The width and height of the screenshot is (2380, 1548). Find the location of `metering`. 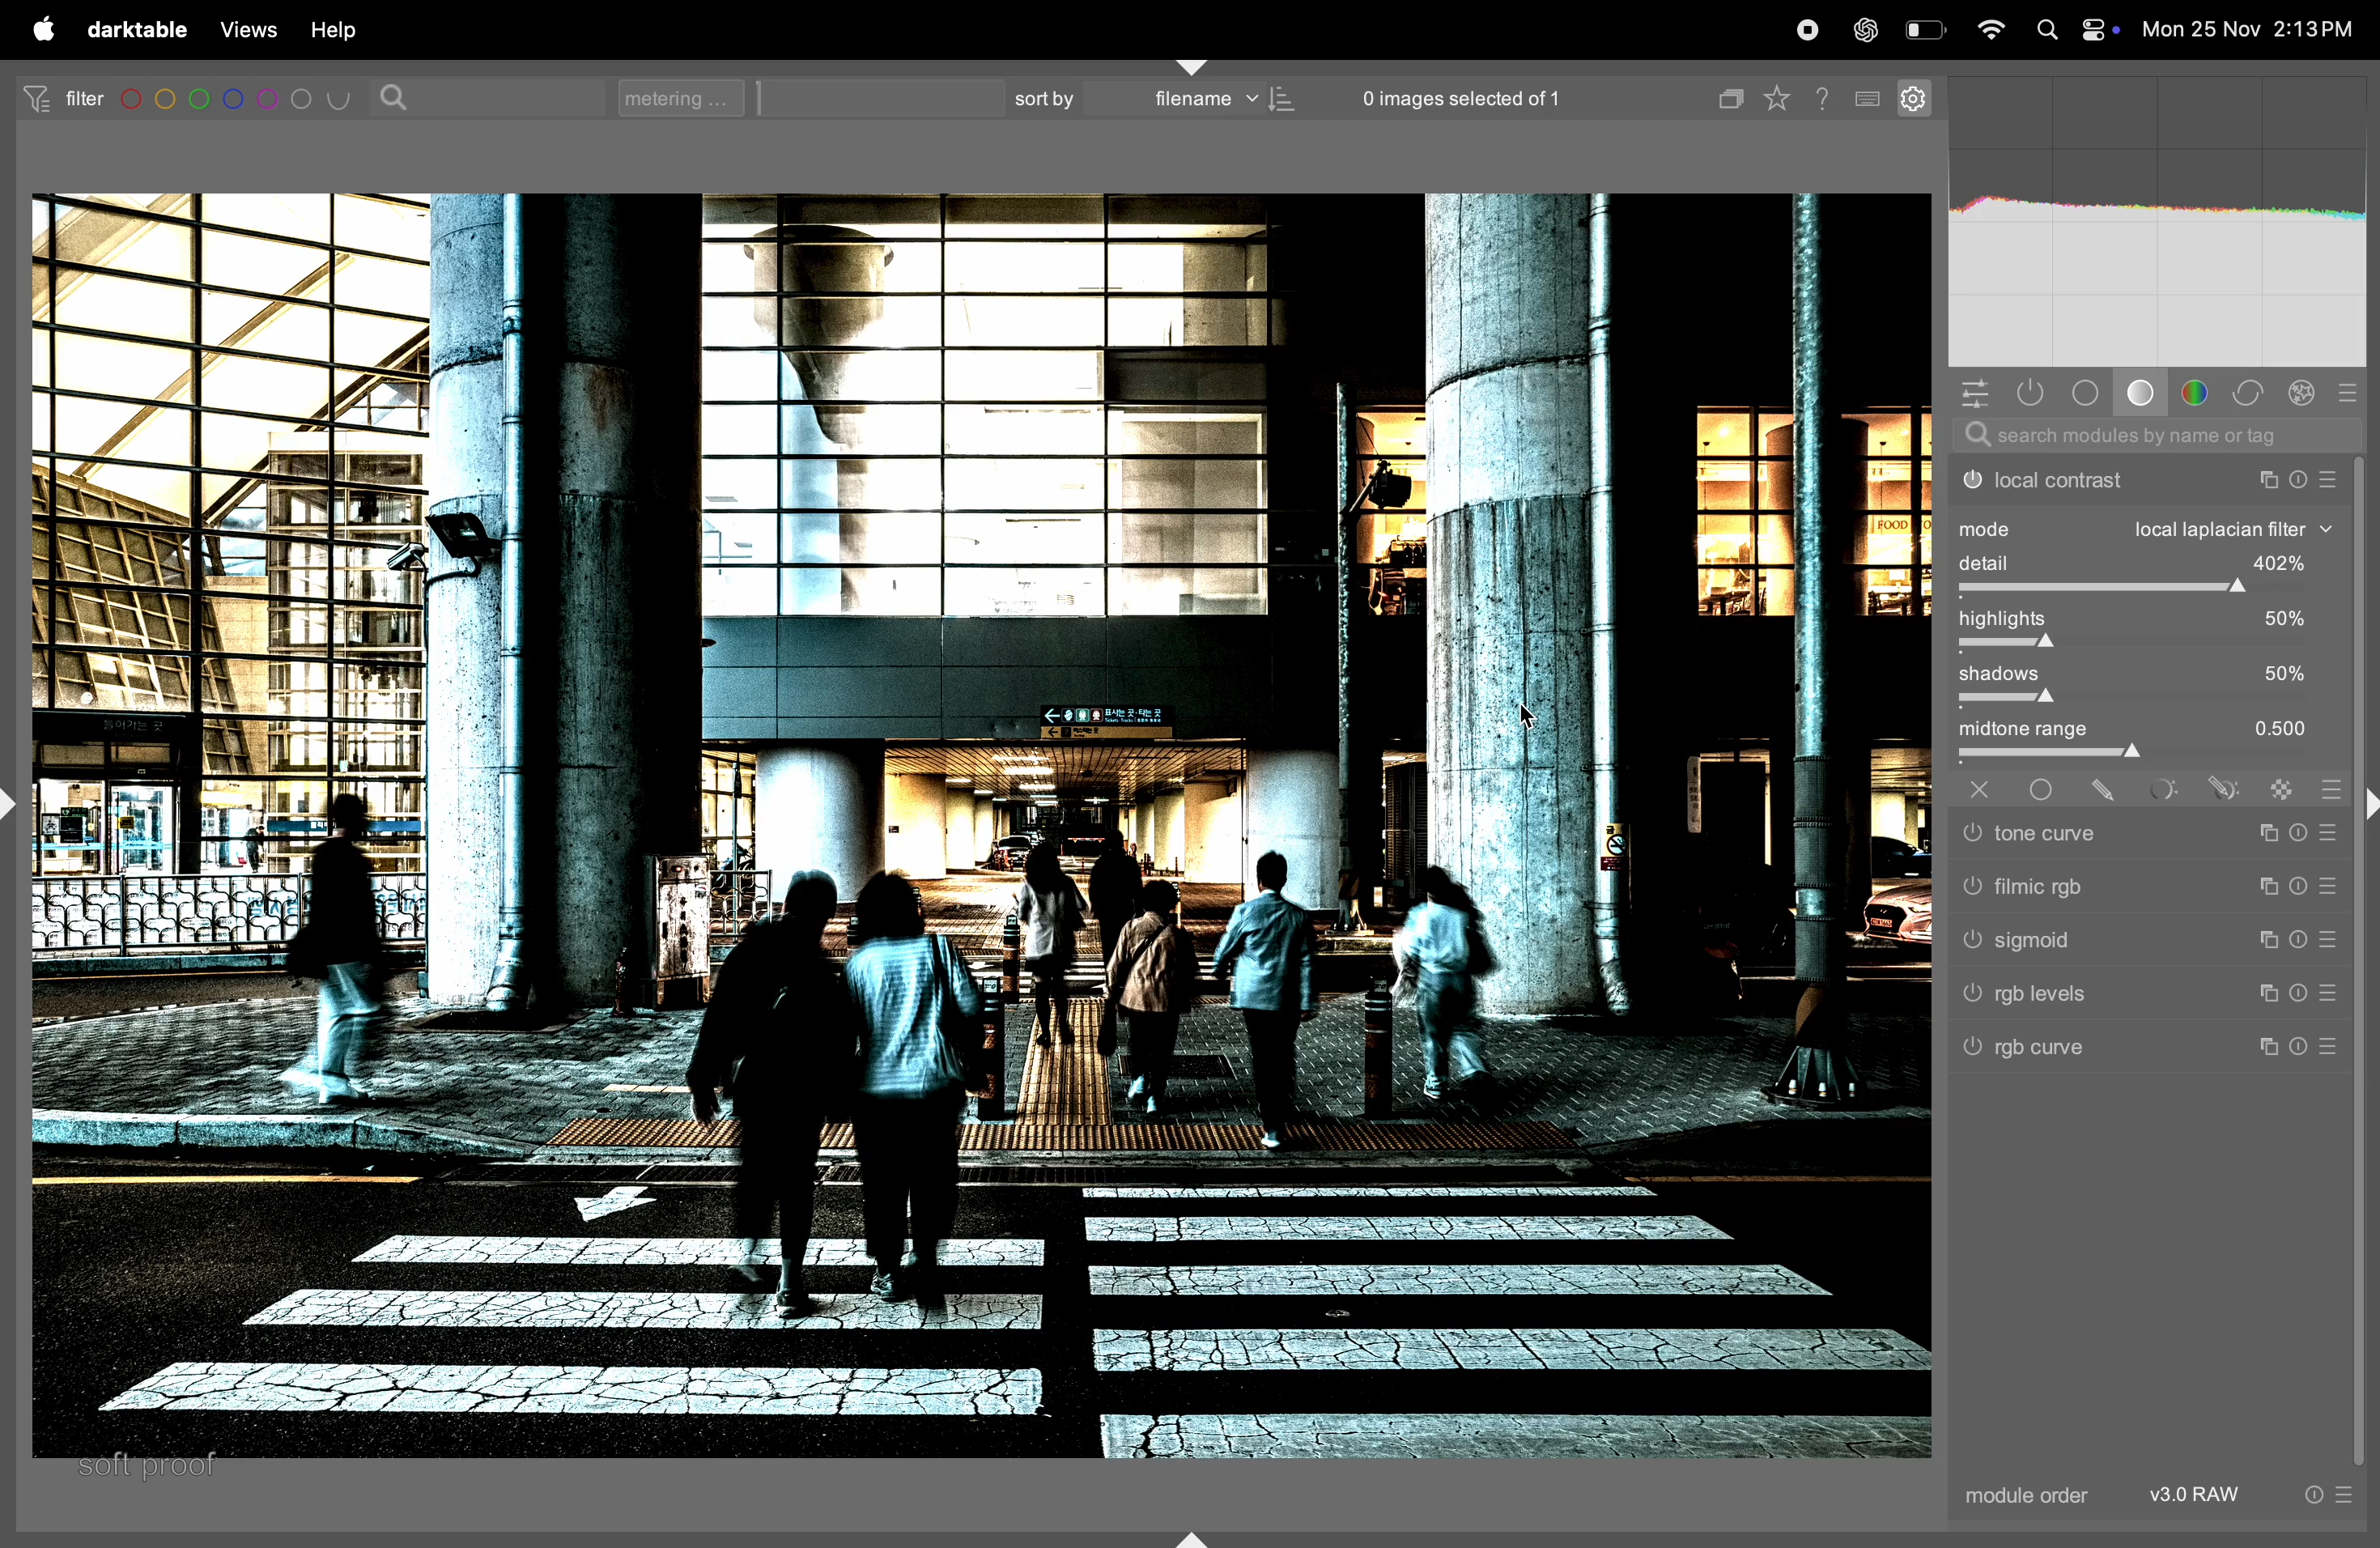

metering is located at coordinates (689, 97).